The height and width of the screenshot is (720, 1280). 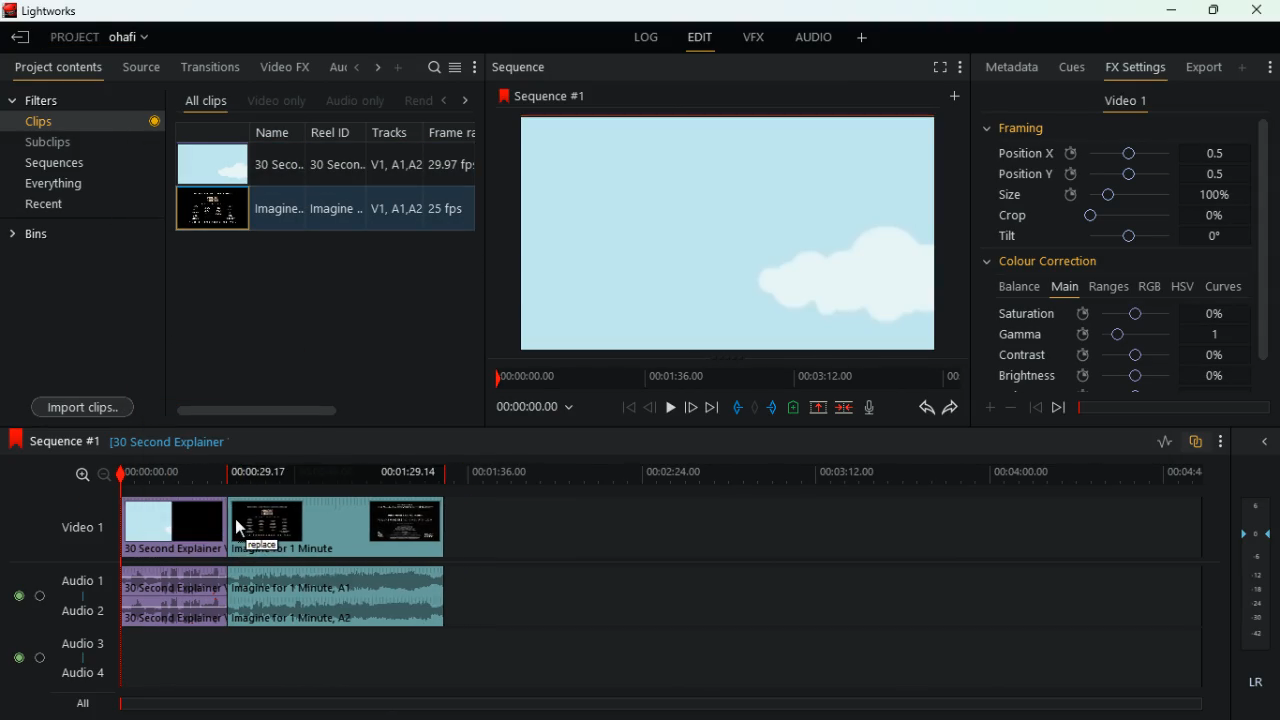 I want to click on back, so click(x=922, y=409).